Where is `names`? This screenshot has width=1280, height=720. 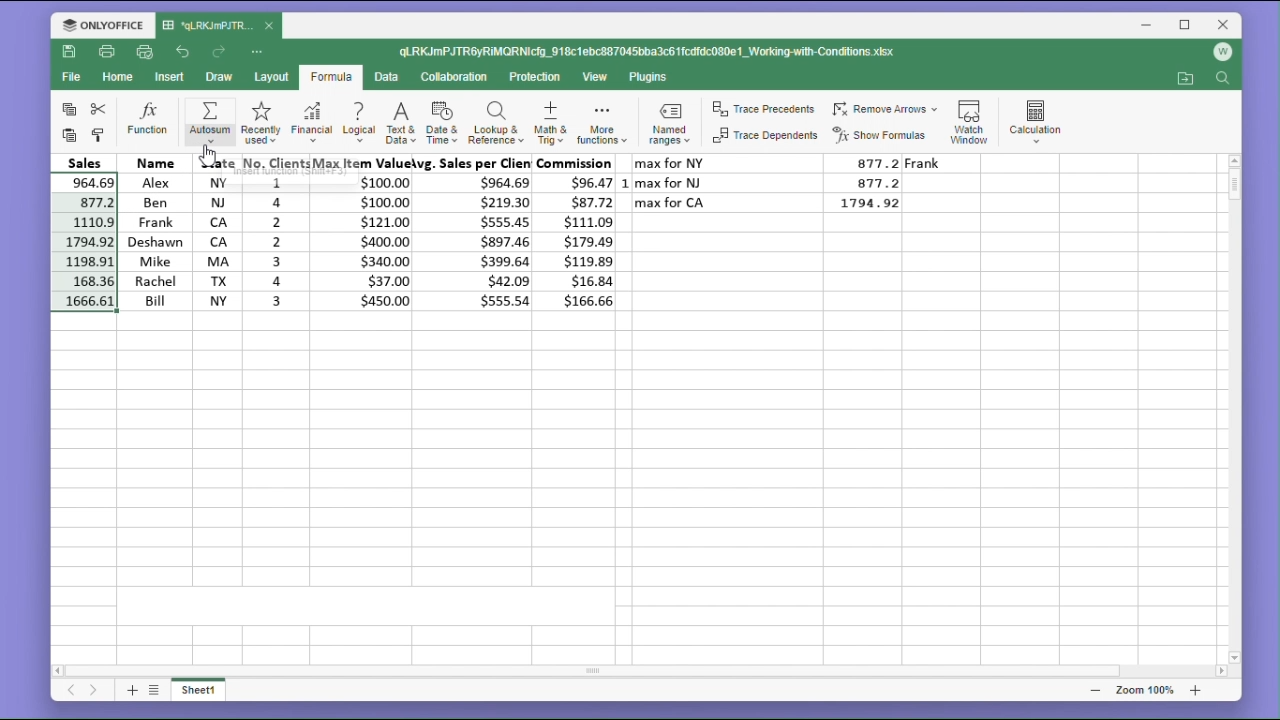 names is located at coordinates (152, 231).